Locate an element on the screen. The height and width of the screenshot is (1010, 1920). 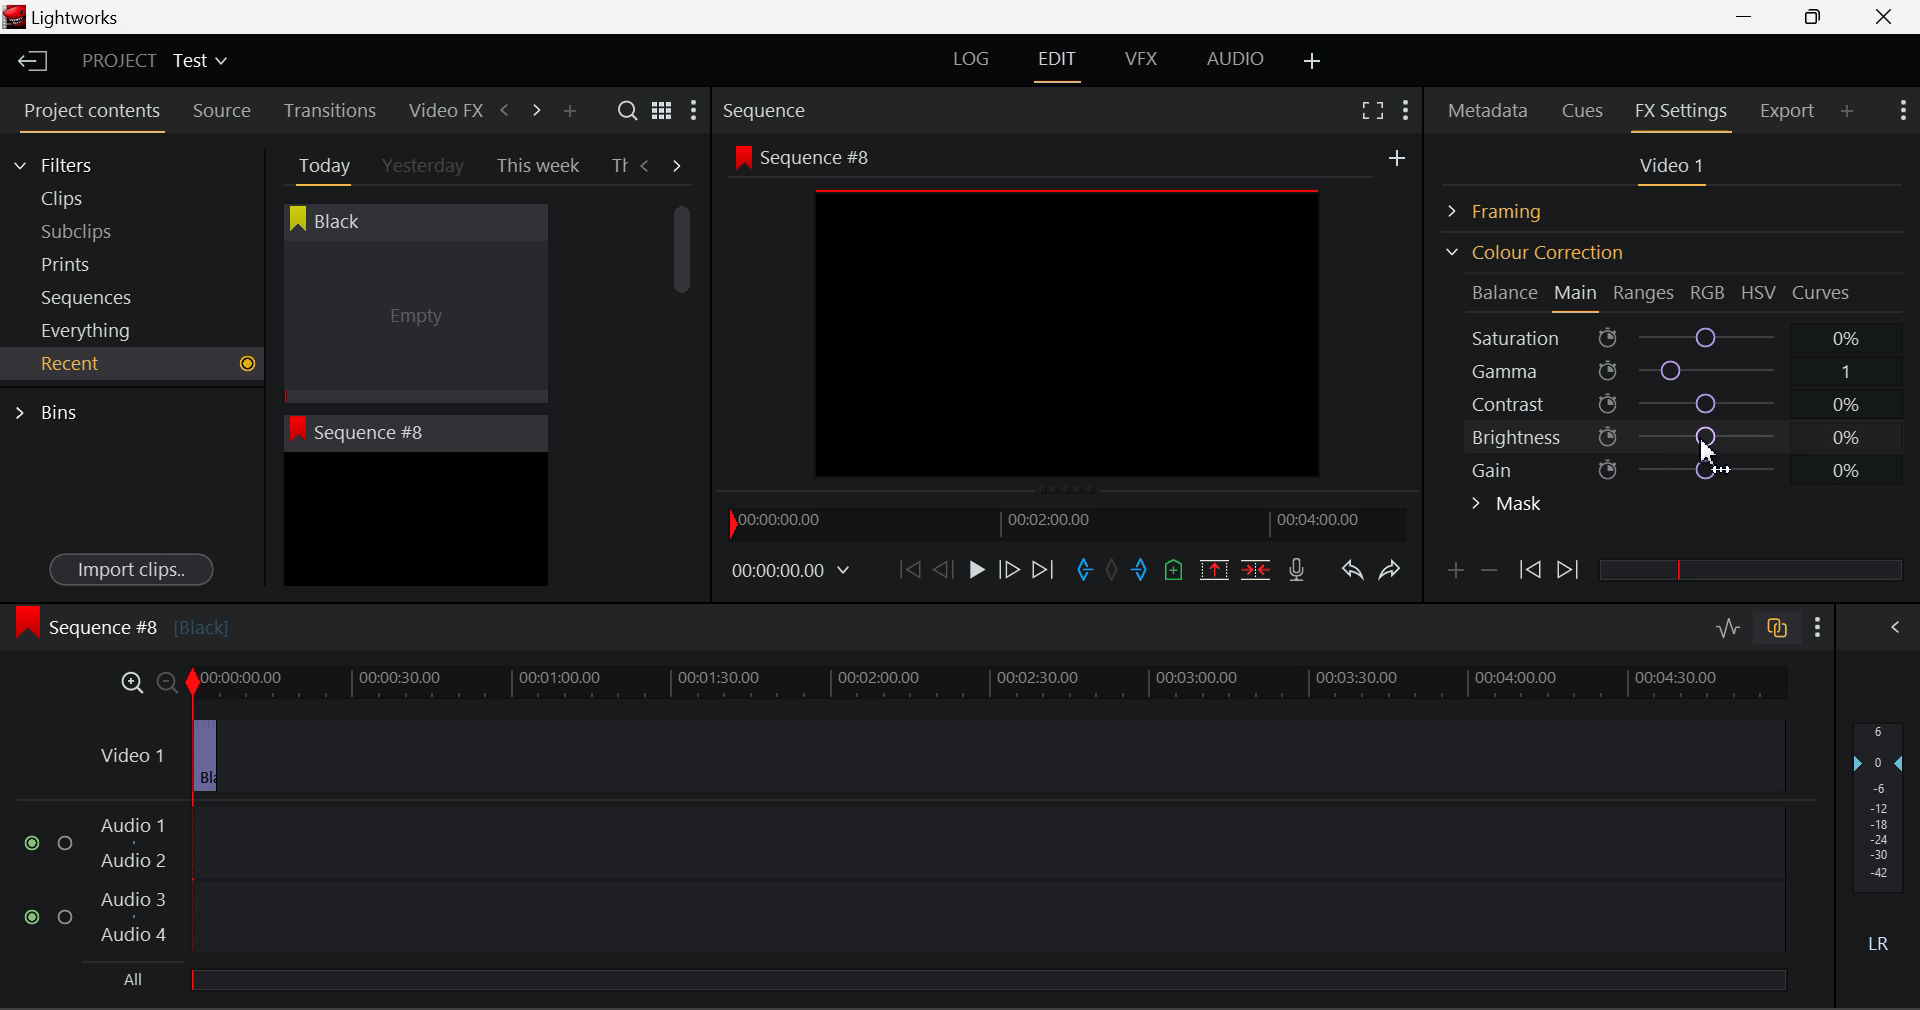
Close is located at coordinates (1888, 17).